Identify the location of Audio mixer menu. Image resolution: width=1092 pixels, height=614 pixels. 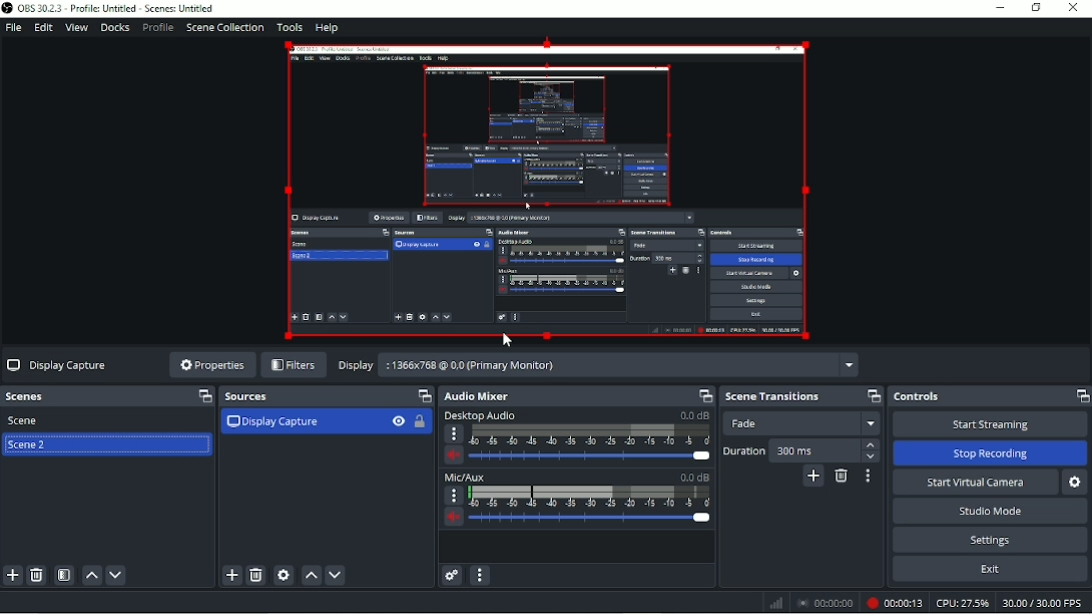
(481, 575).